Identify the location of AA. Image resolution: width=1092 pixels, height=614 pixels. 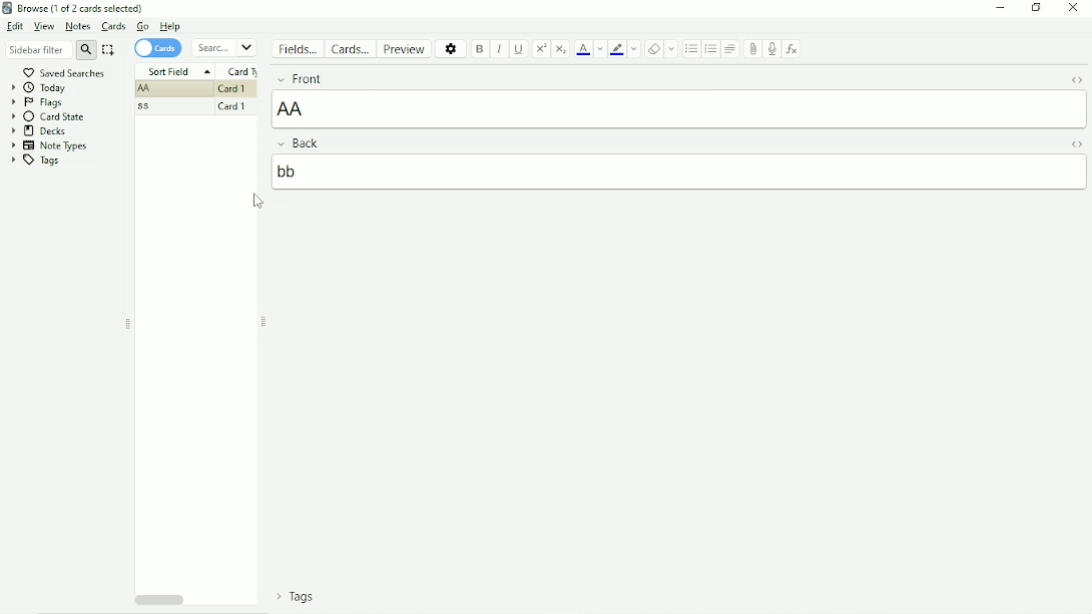
(680, 111).